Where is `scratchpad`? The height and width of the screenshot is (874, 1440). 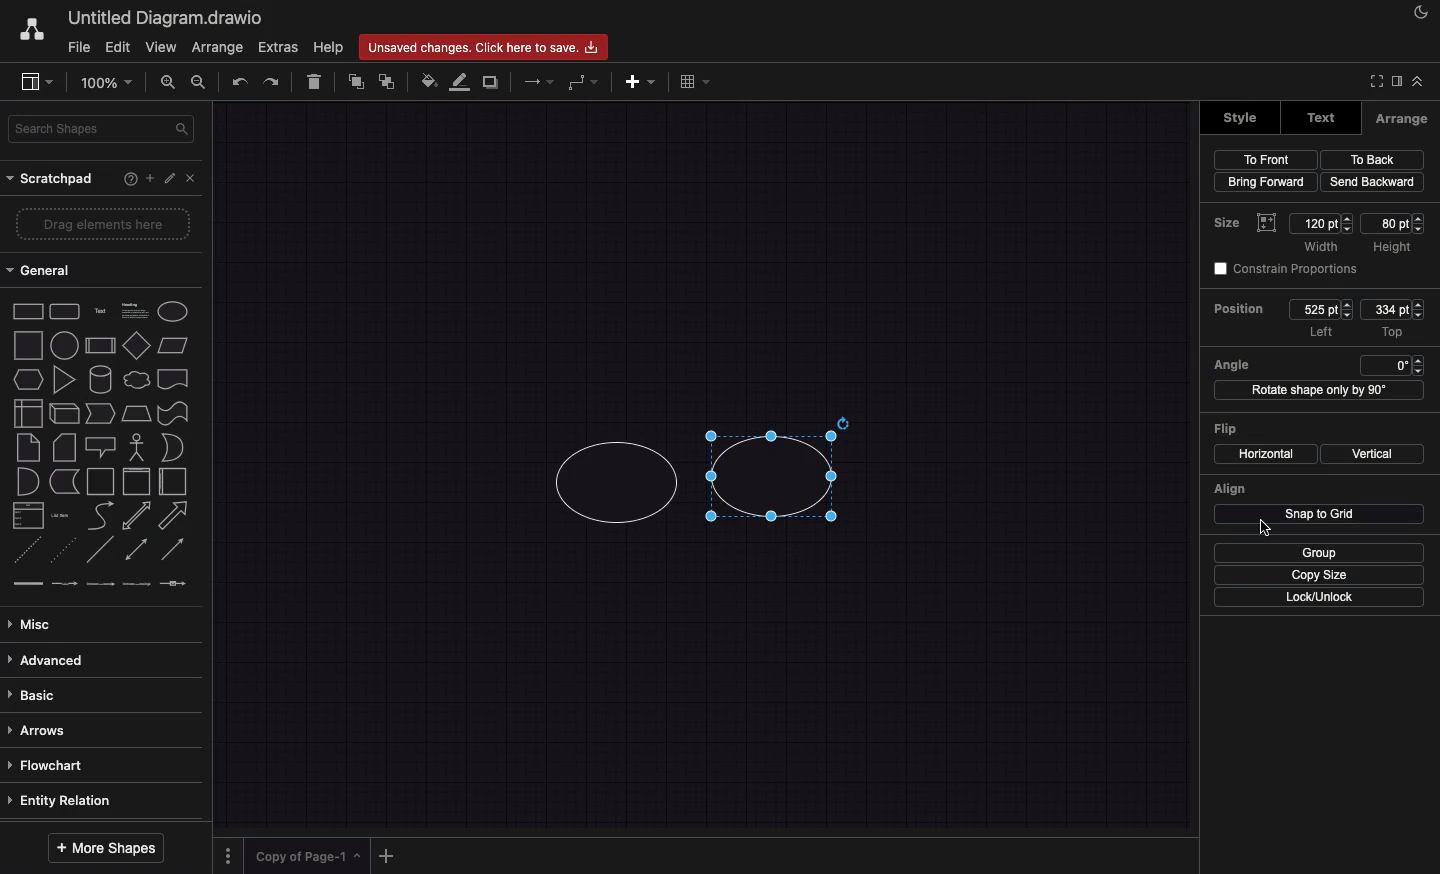 scratchpad is located at coordinates (52, 180).